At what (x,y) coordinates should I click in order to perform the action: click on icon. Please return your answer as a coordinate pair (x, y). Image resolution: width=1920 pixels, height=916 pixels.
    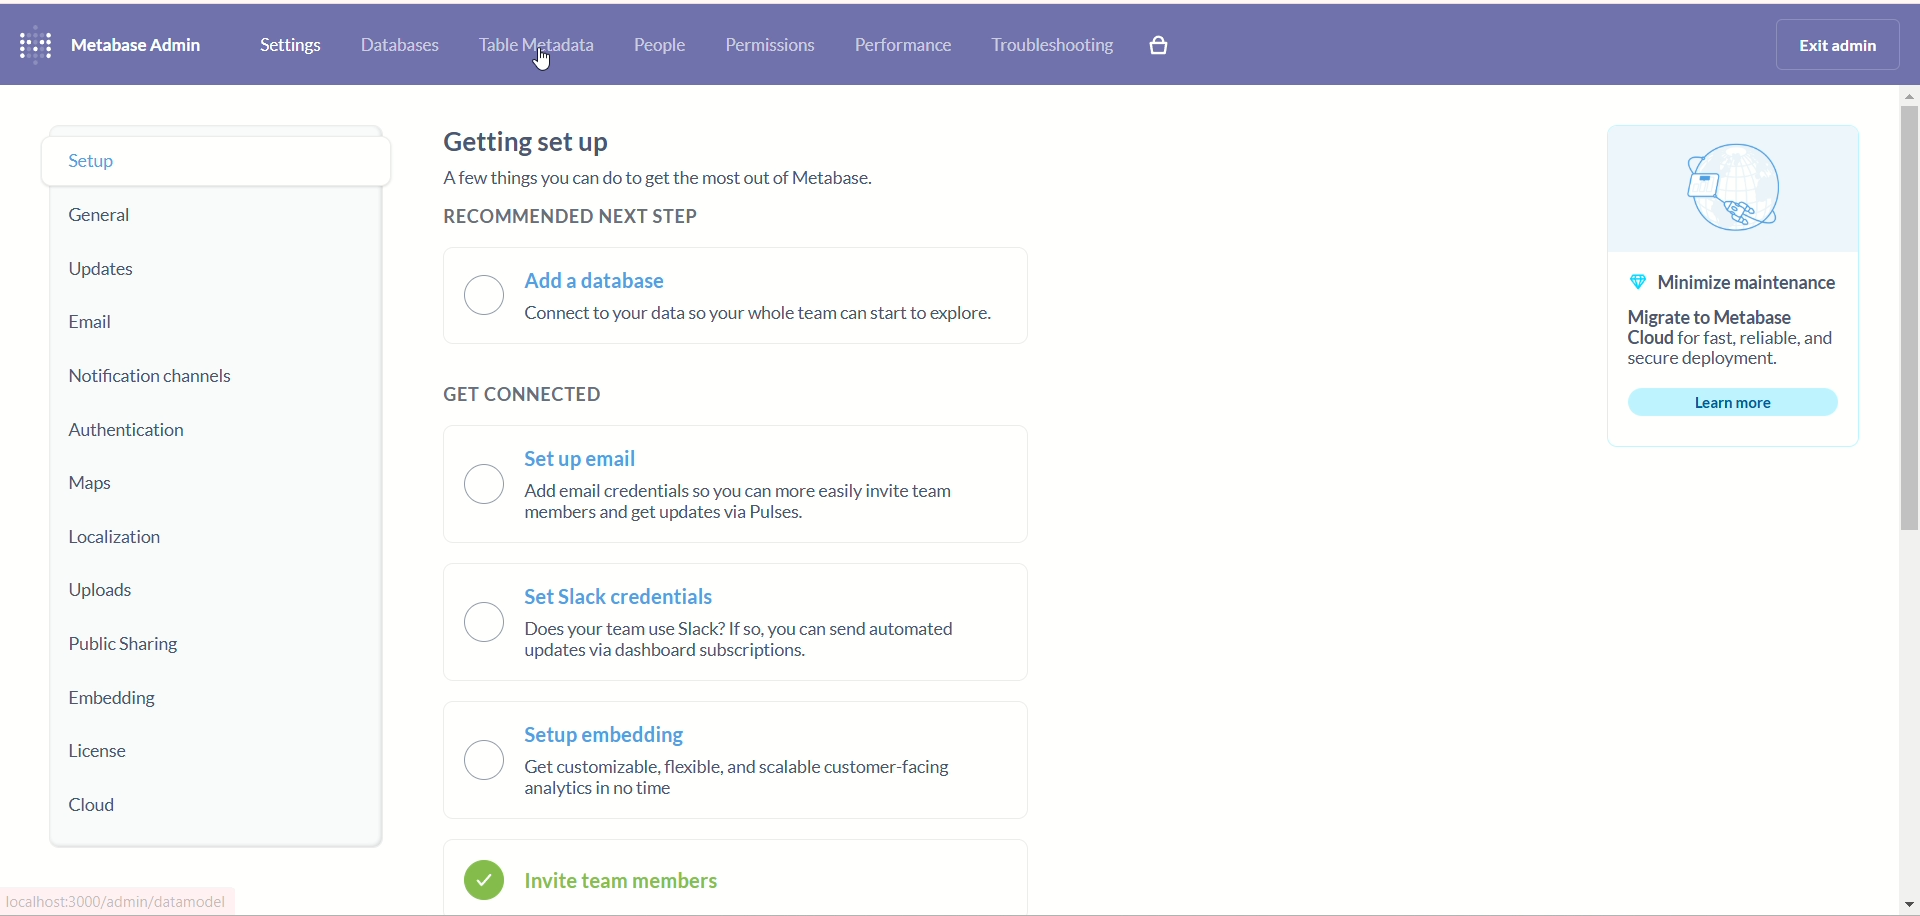
    Looking at the image, I should click on (484, 879).